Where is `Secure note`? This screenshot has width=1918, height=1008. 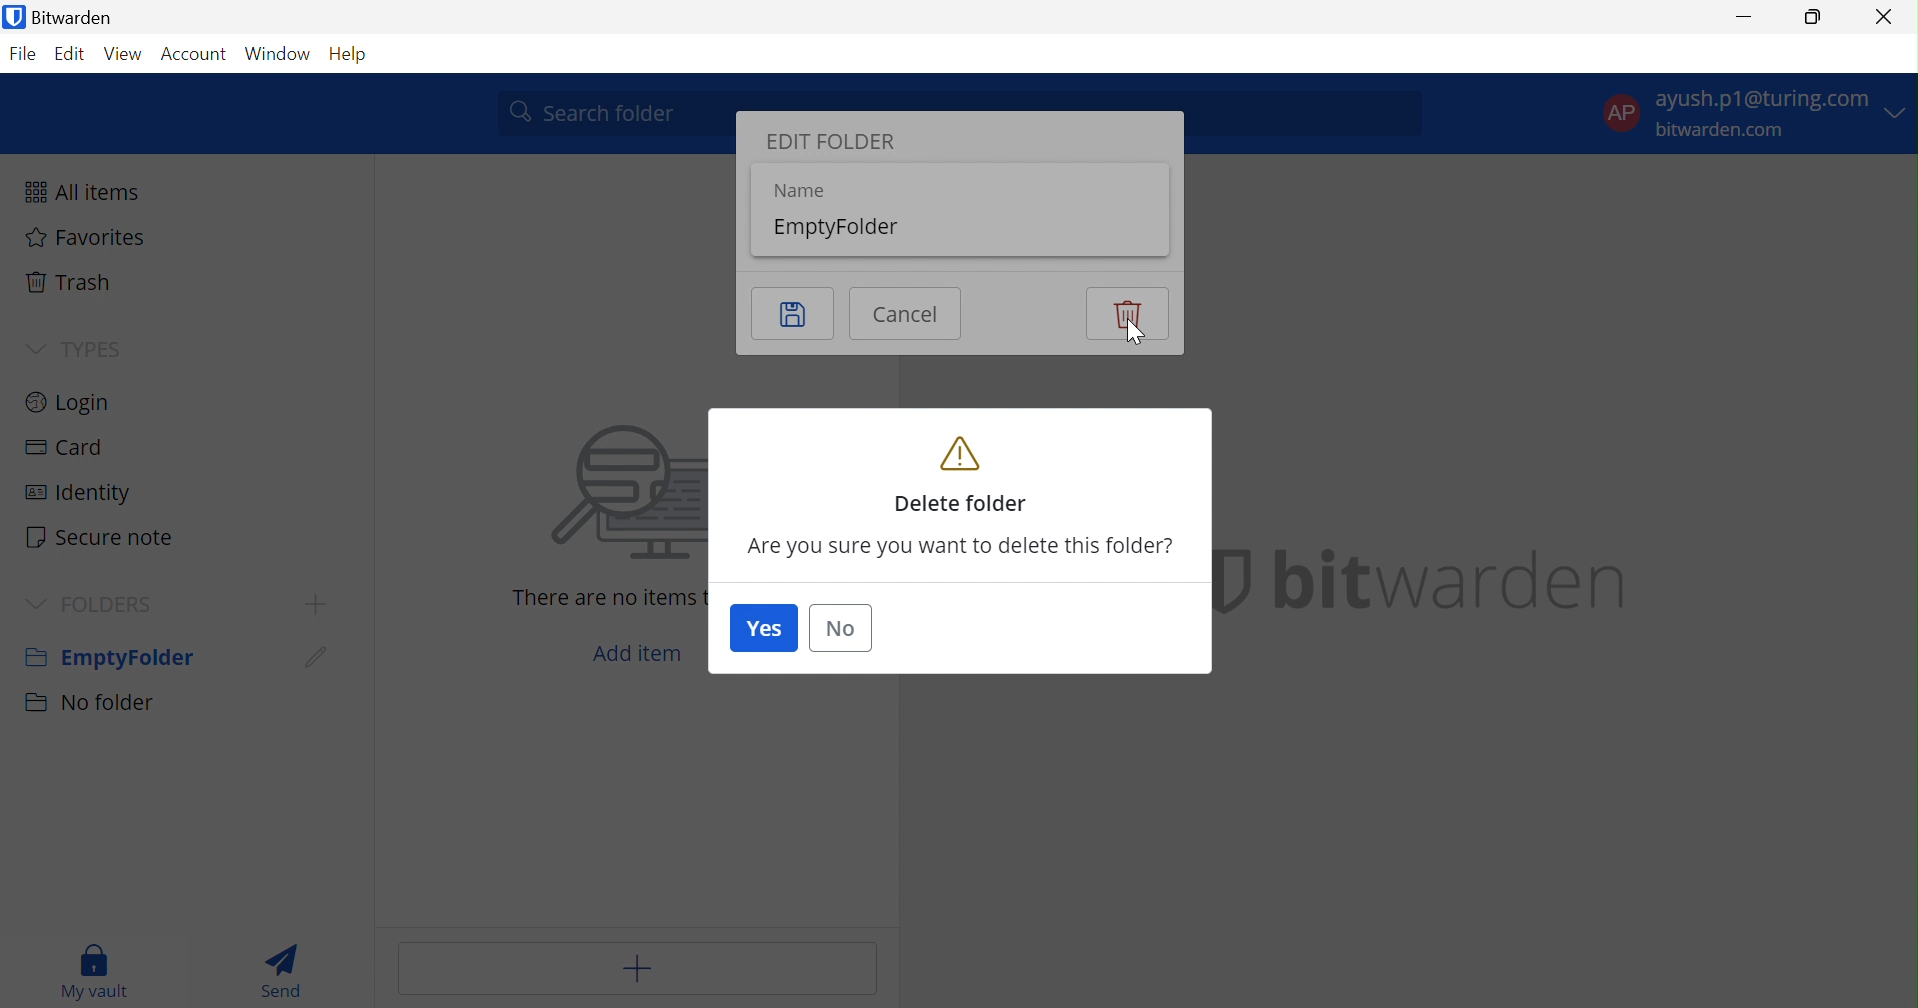
Secure note is located at coordinates (99, 538).